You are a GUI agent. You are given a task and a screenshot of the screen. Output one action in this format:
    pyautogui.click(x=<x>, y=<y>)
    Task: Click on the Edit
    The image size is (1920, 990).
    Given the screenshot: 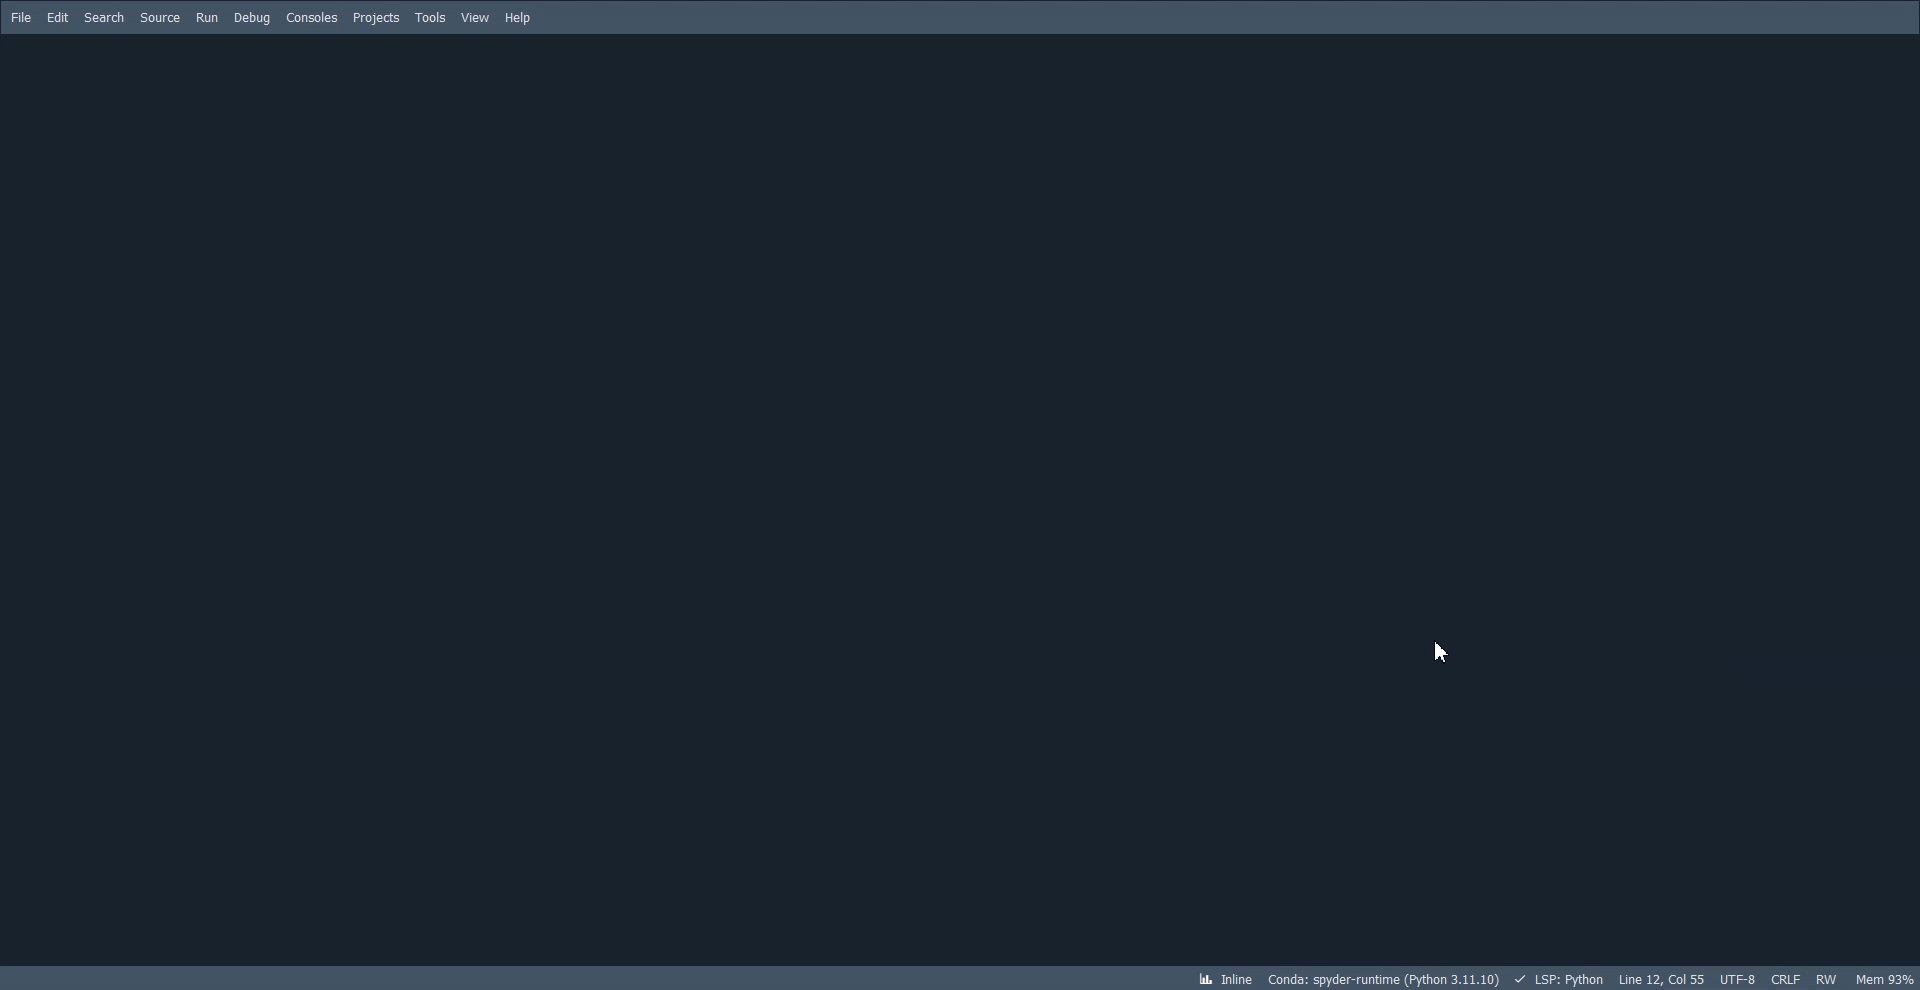 What is the action you would take?
    pyautogui.click(x=58, y=18)
    